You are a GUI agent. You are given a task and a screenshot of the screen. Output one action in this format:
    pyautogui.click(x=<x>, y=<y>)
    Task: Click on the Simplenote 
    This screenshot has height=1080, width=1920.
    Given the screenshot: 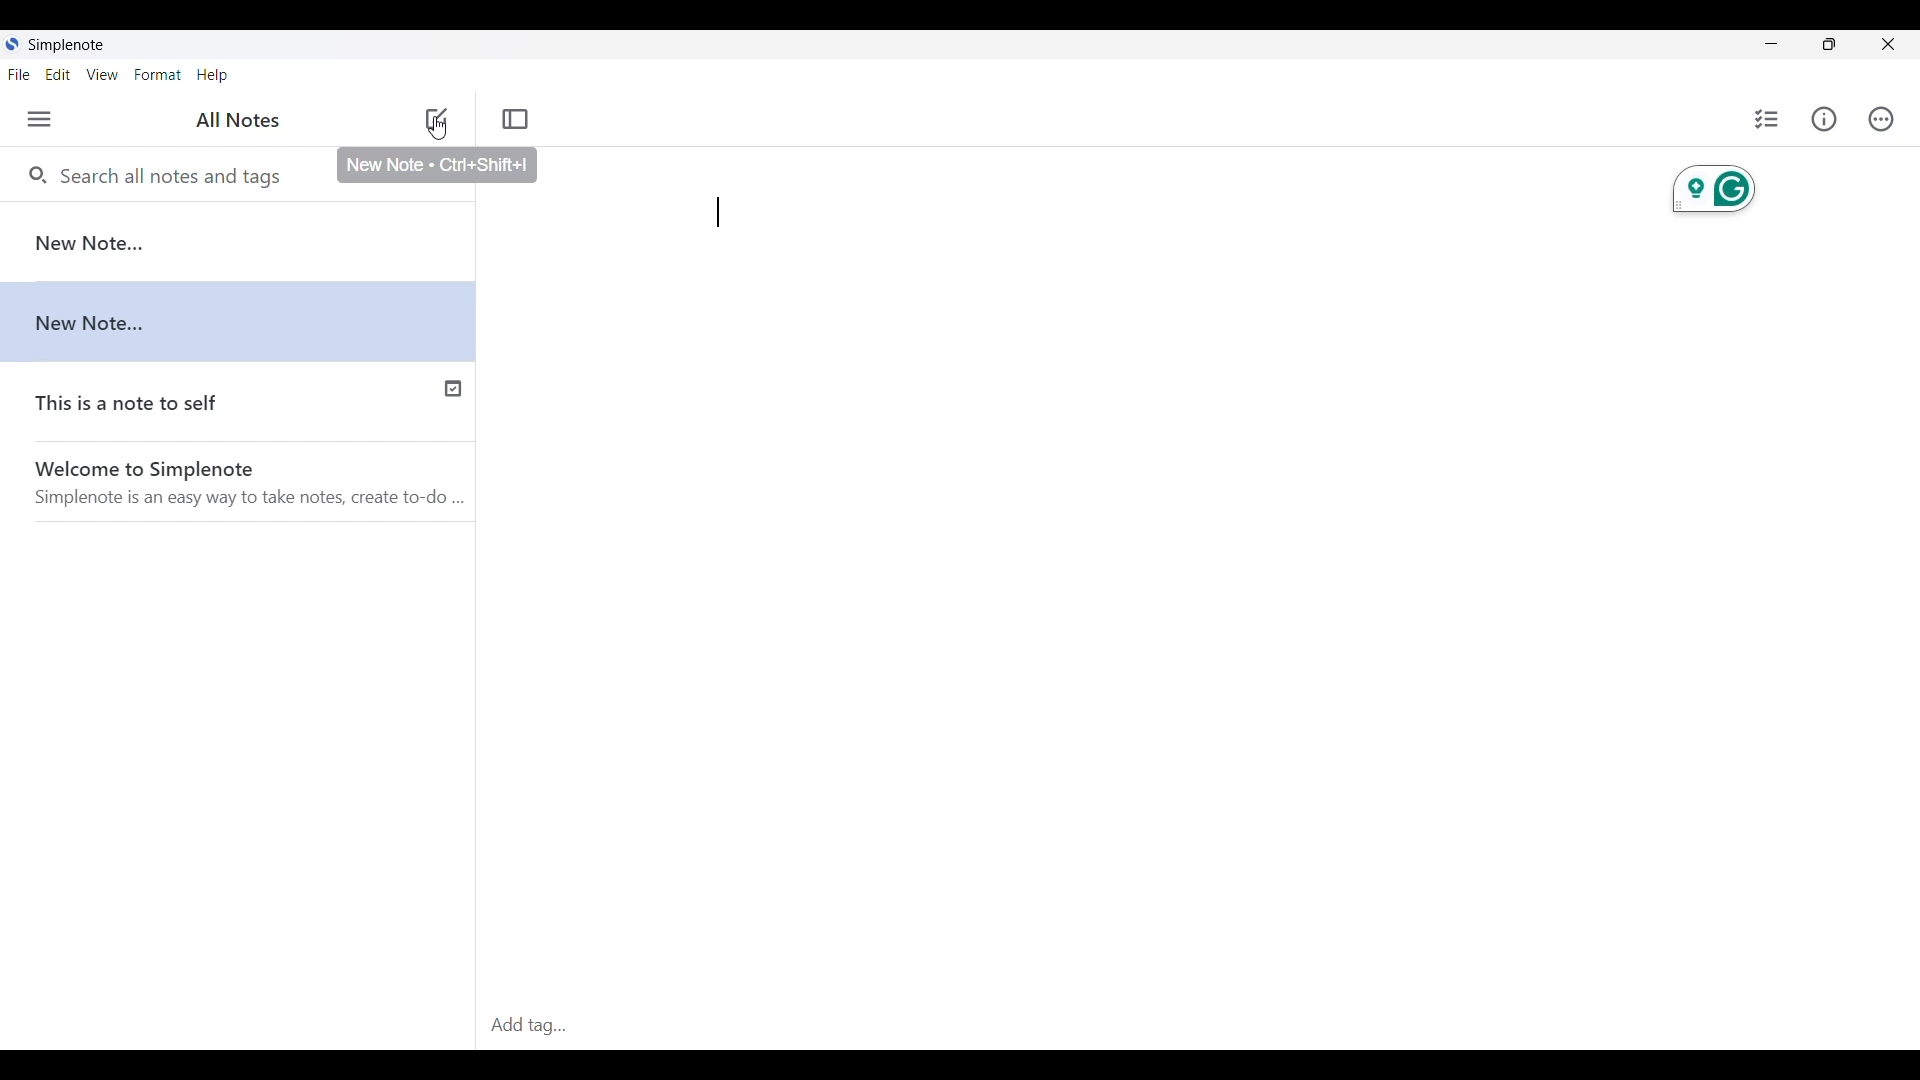 What is the action you would take?
    pyautogui.click(x=72, y=44)
    